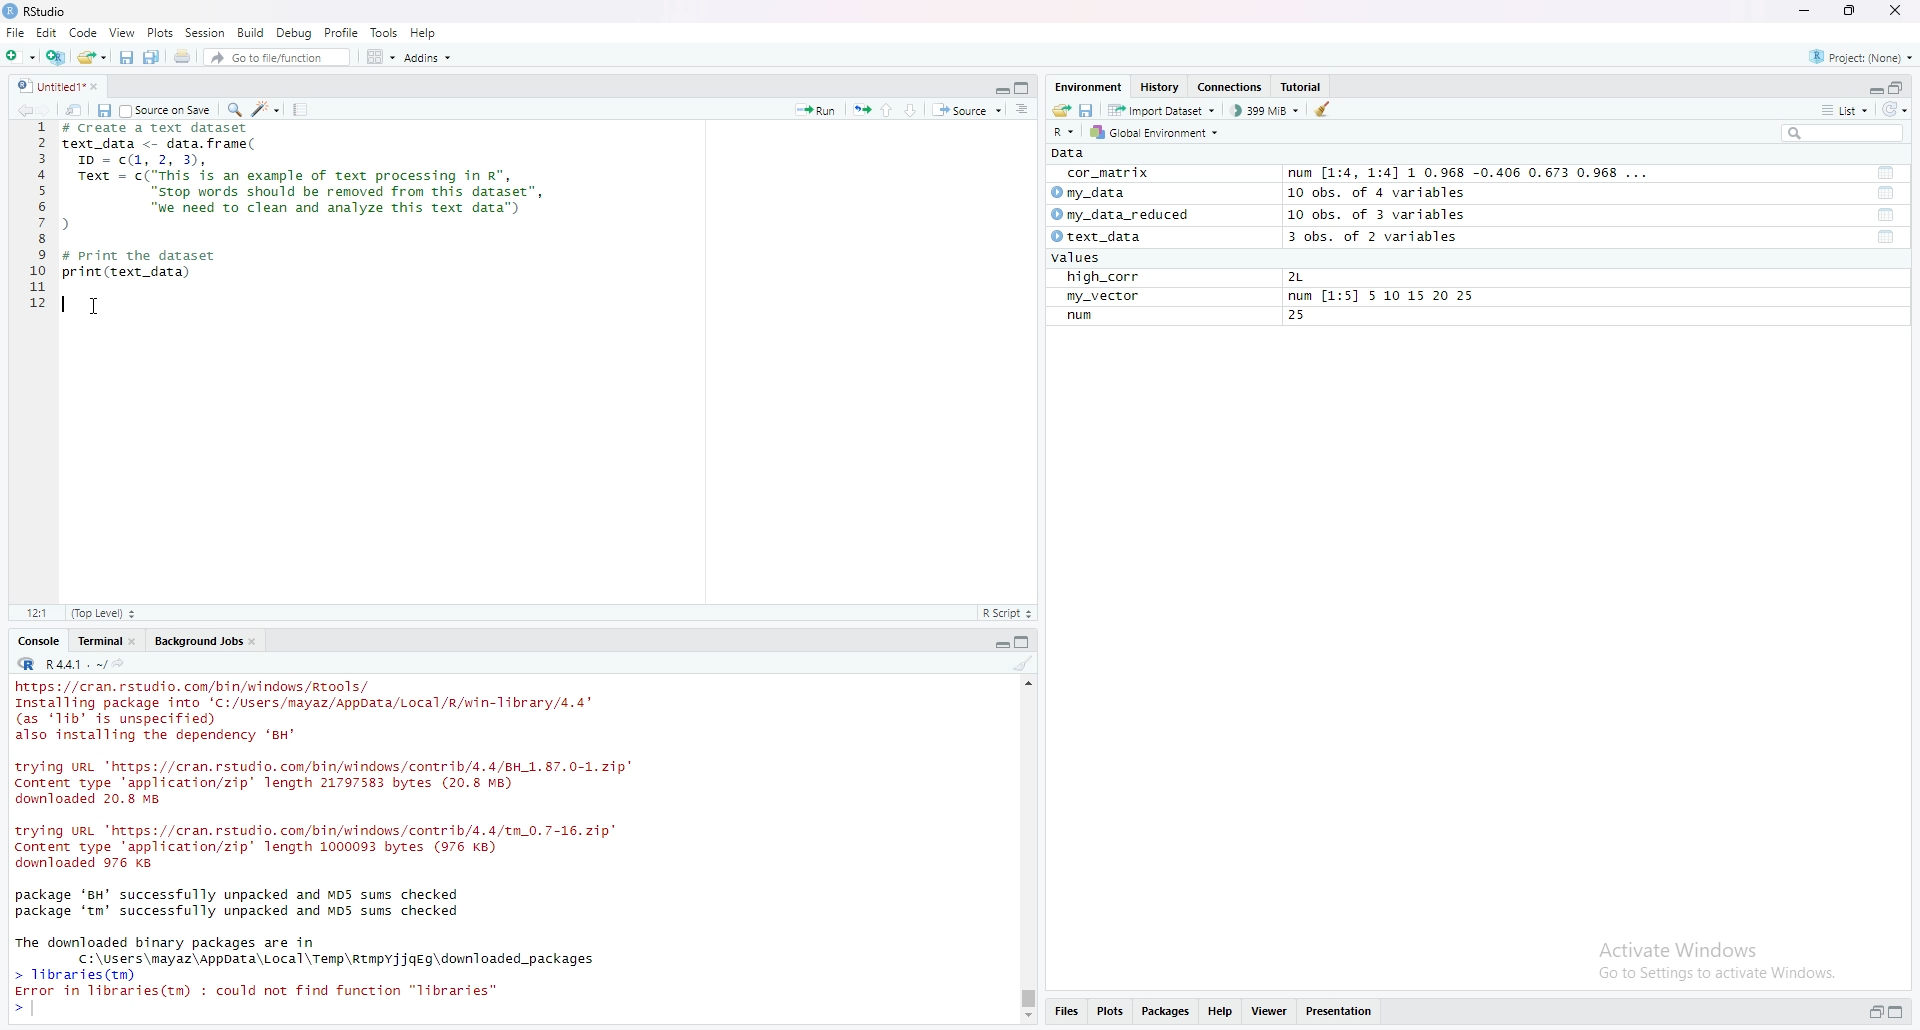 This screenshot has height=1030, width=1920. I want to click on minimize, so click(1803, 10).